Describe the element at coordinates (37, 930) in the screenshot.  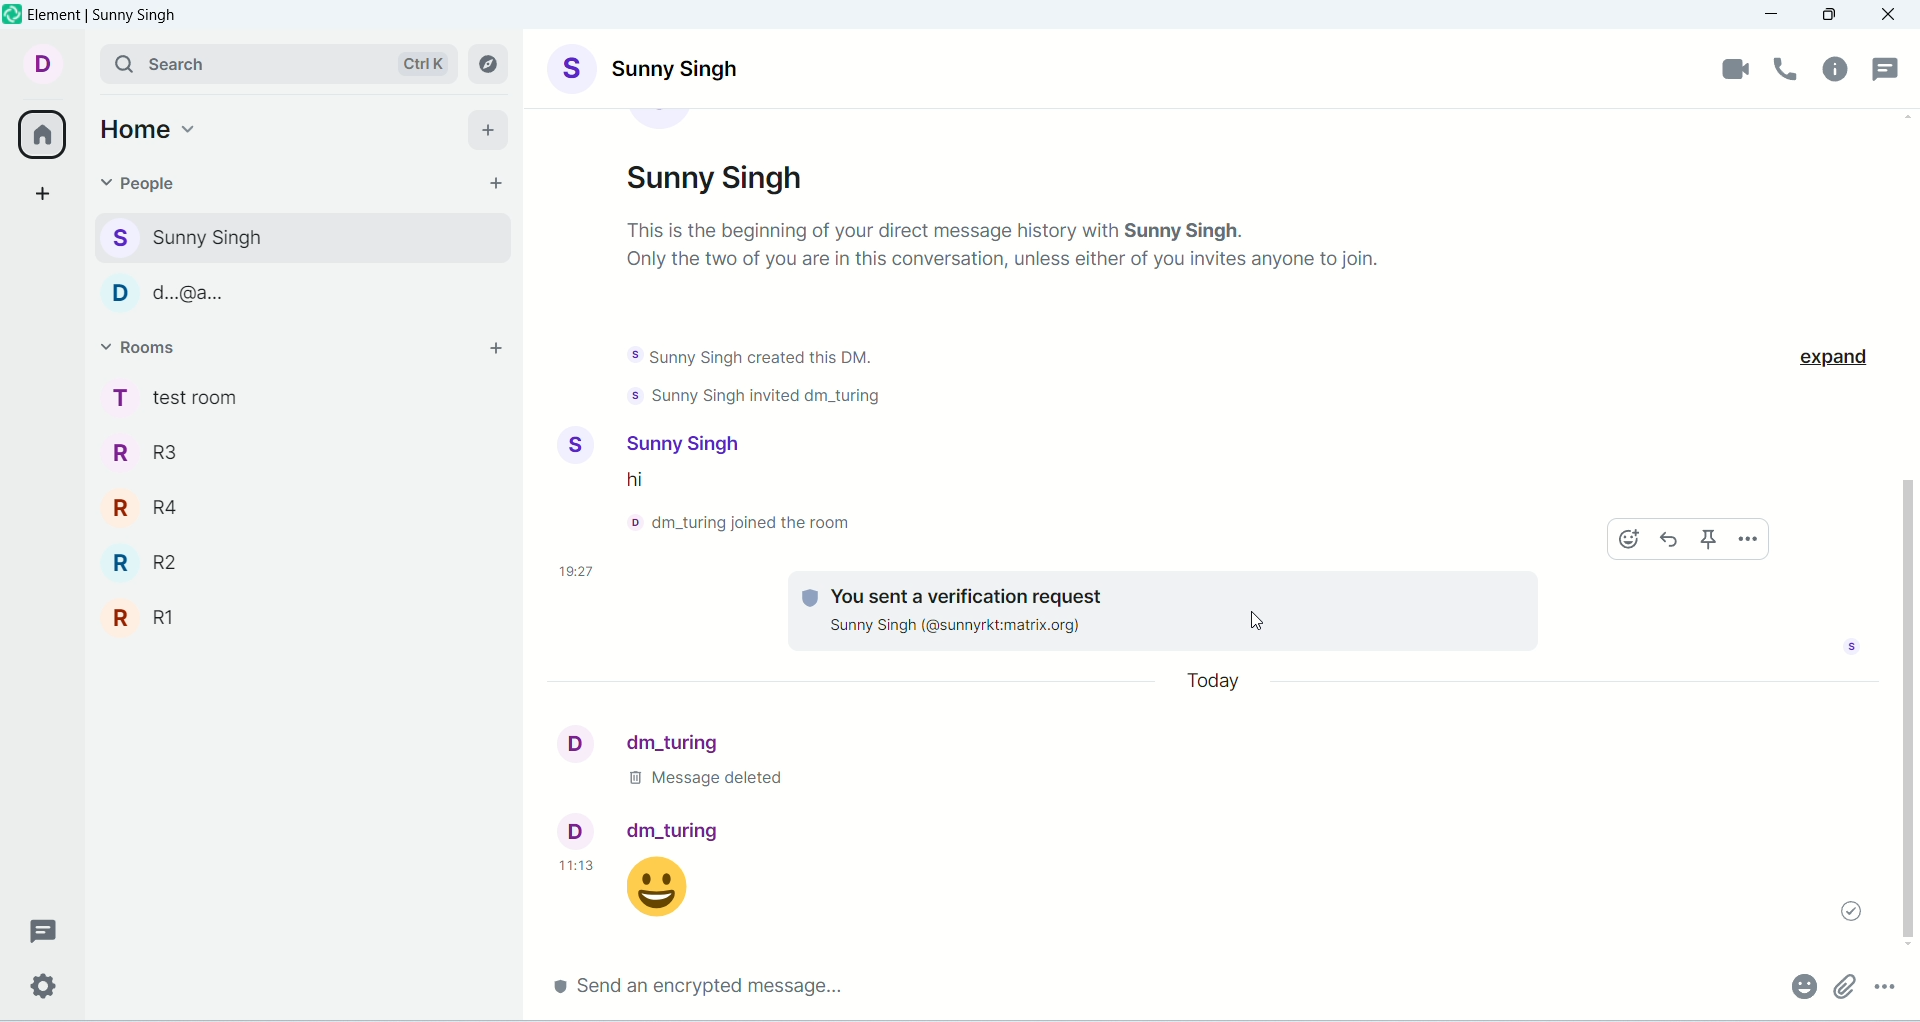
I see `threads` at that location.